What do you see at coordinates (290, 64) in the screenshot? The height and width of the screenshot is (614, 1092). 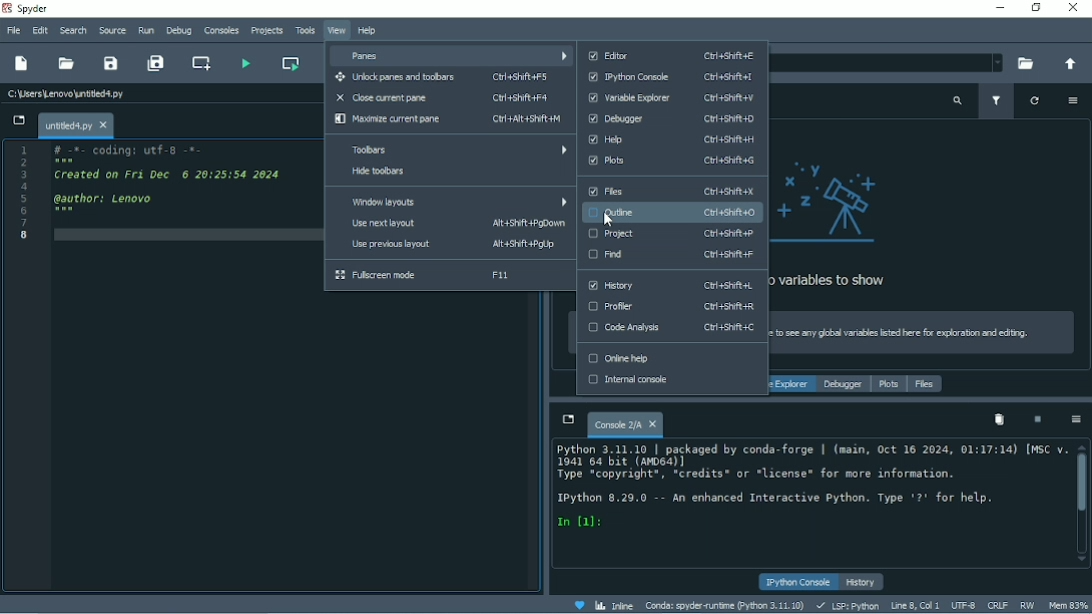 I see `Run current cell` at bounding box center [290, 64].